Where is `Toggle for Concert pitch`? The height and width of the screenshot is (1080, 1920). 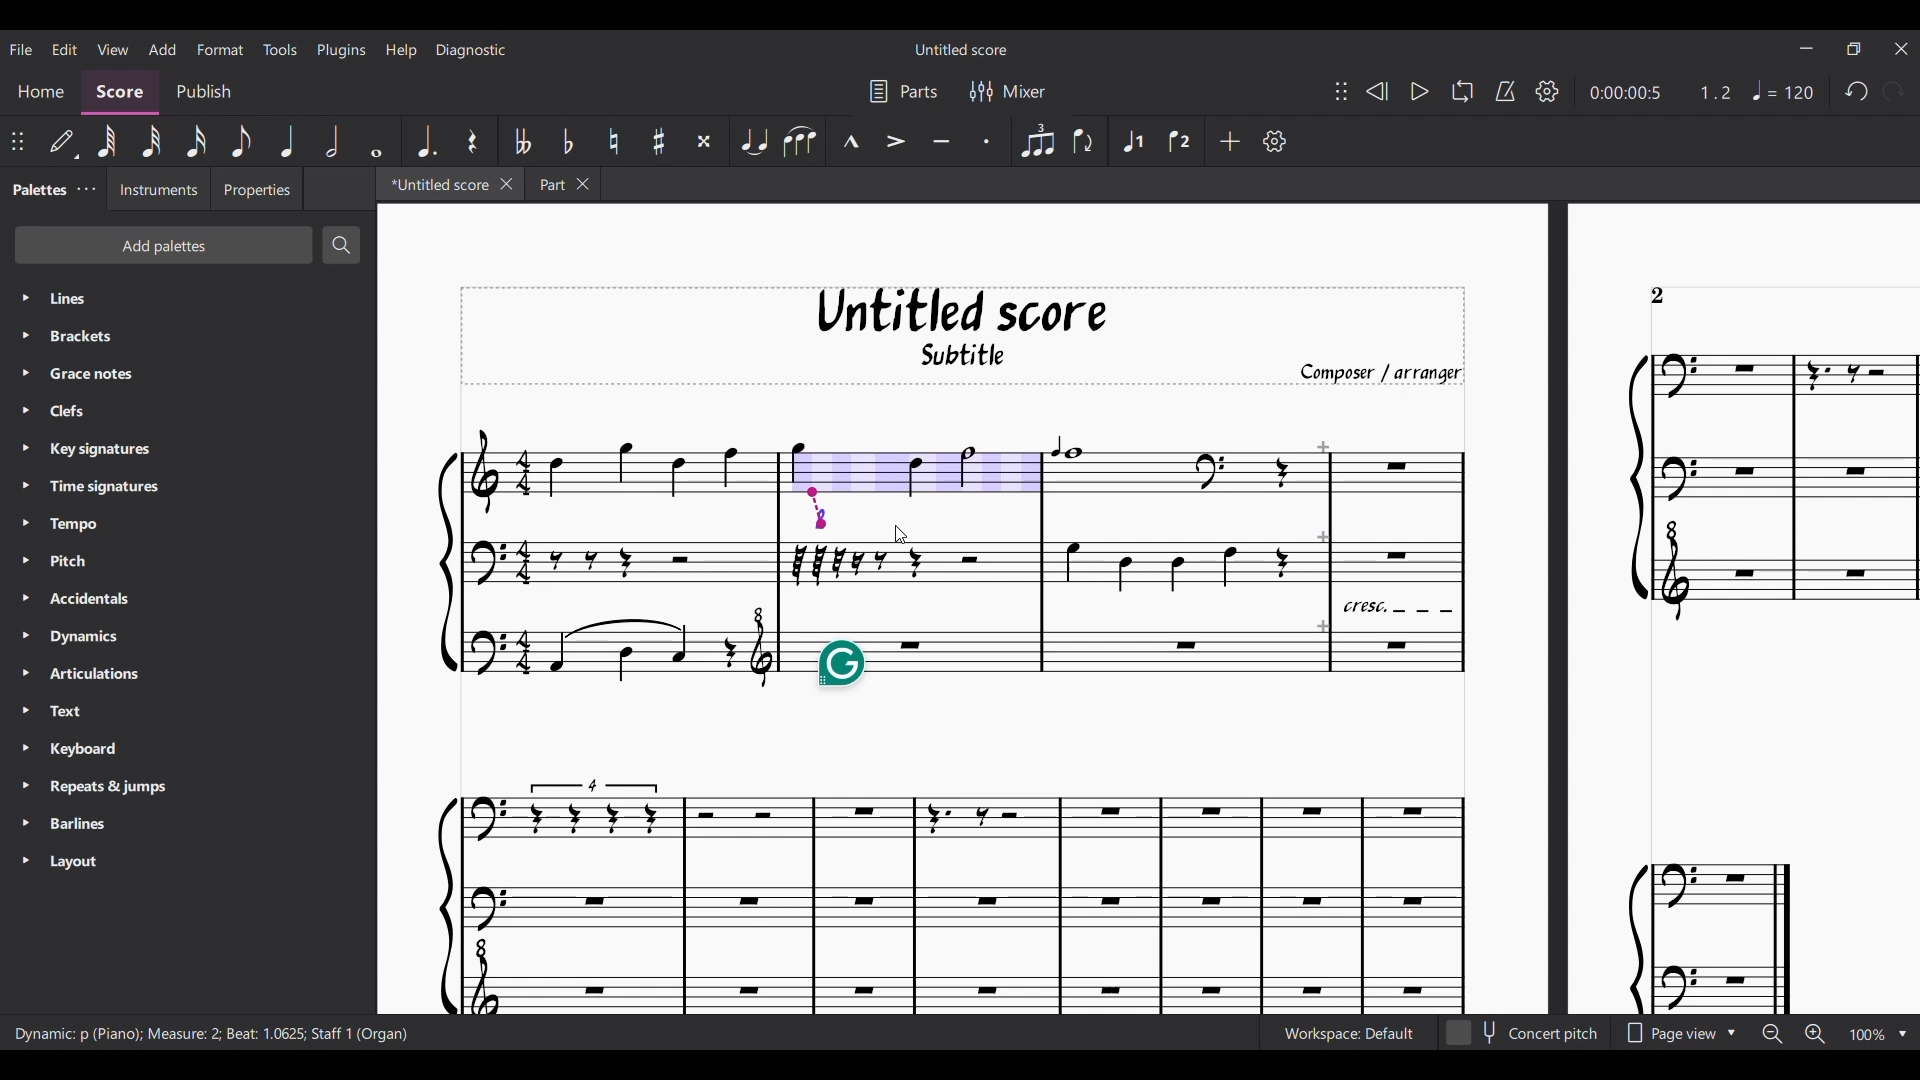
Toggle for Concert pitch is located at coordinates (1524, 1033).